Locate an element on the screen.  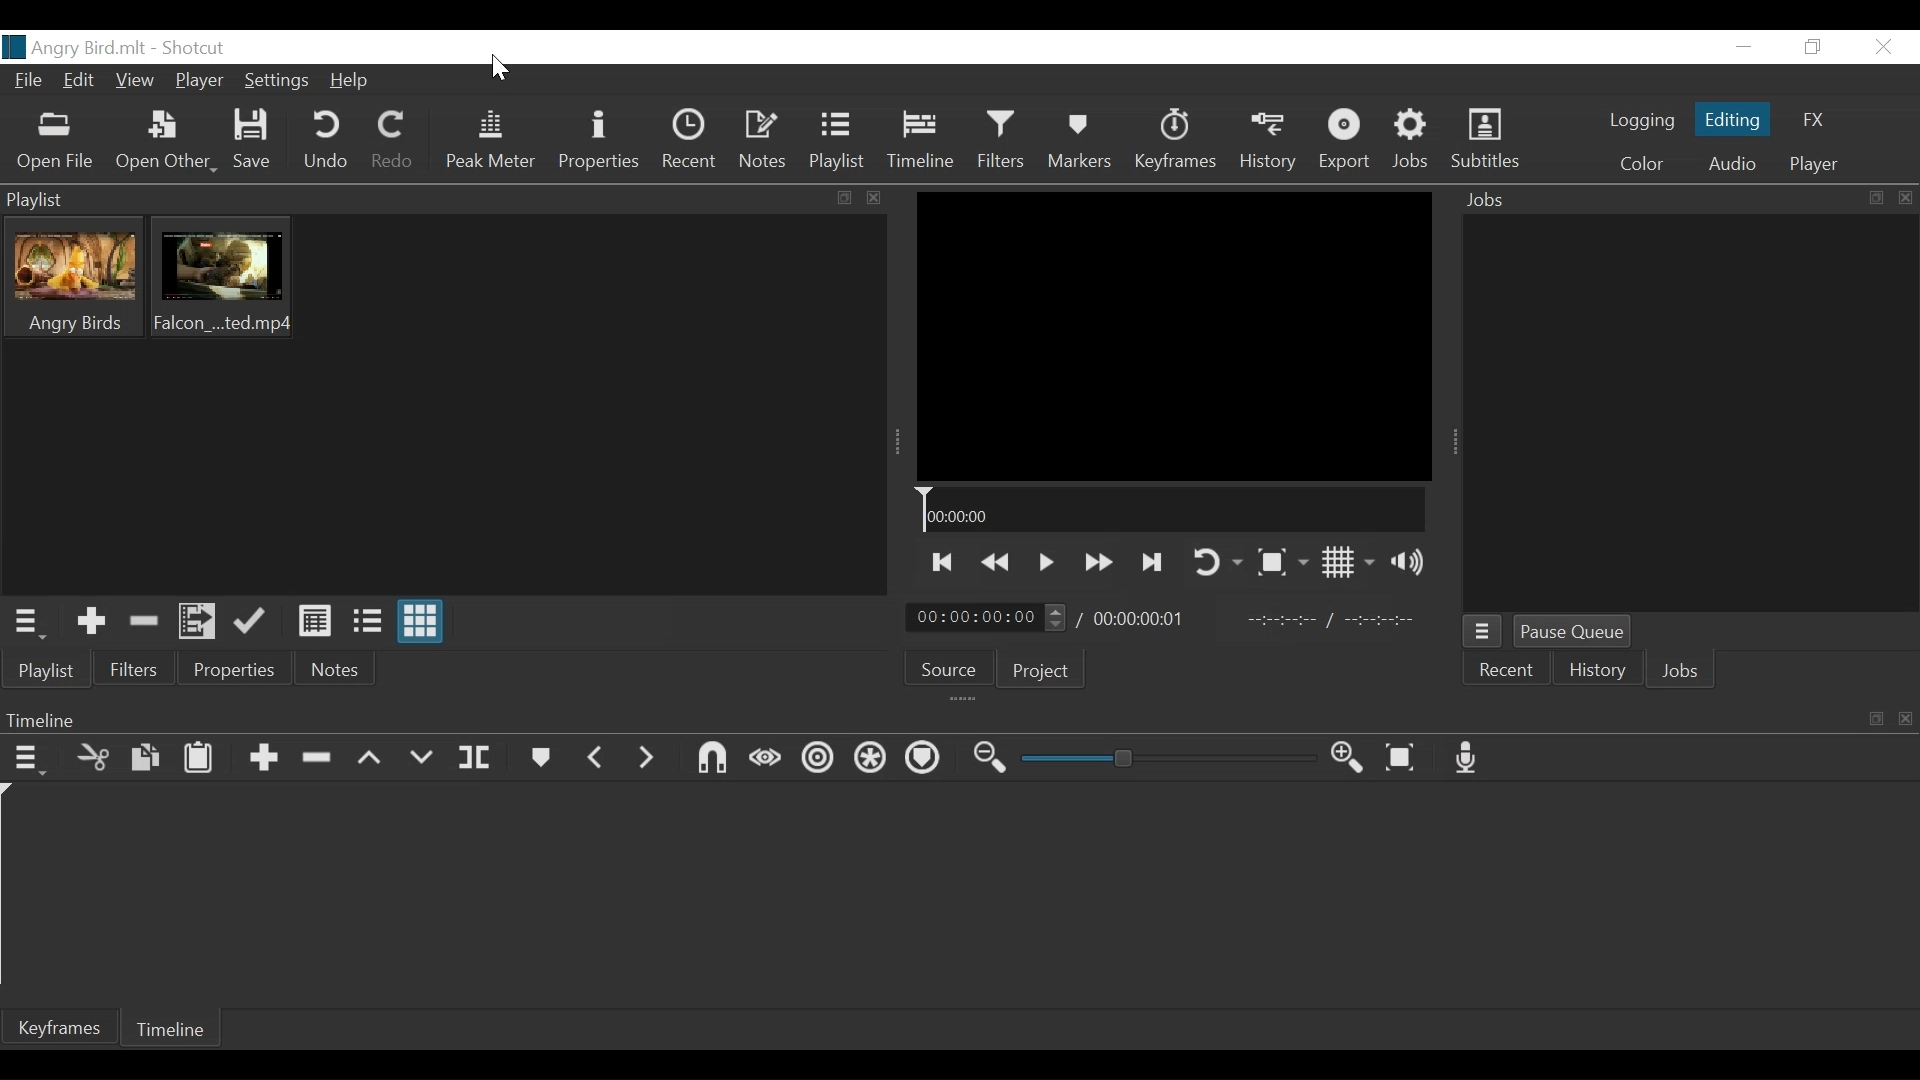
Append is located at coordinates (263, 758).